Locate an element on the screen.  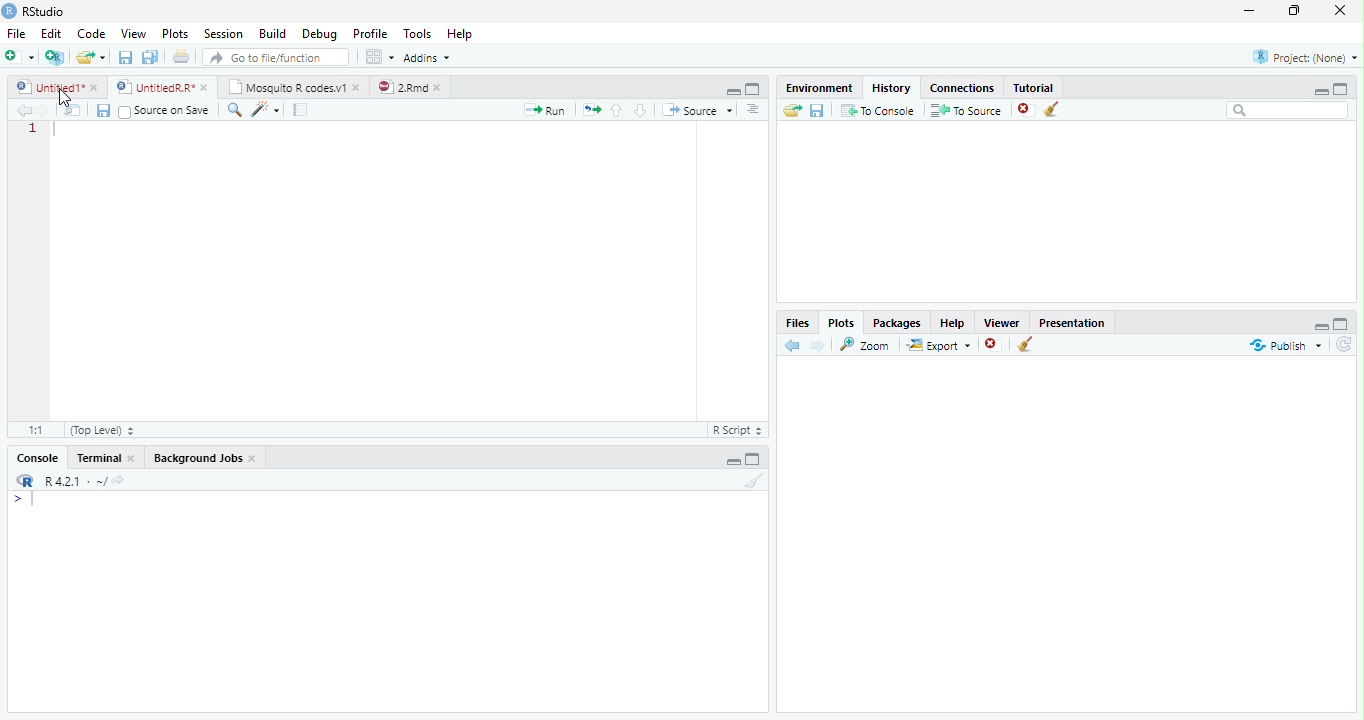
Save current file is located at coordinates (124, 57).